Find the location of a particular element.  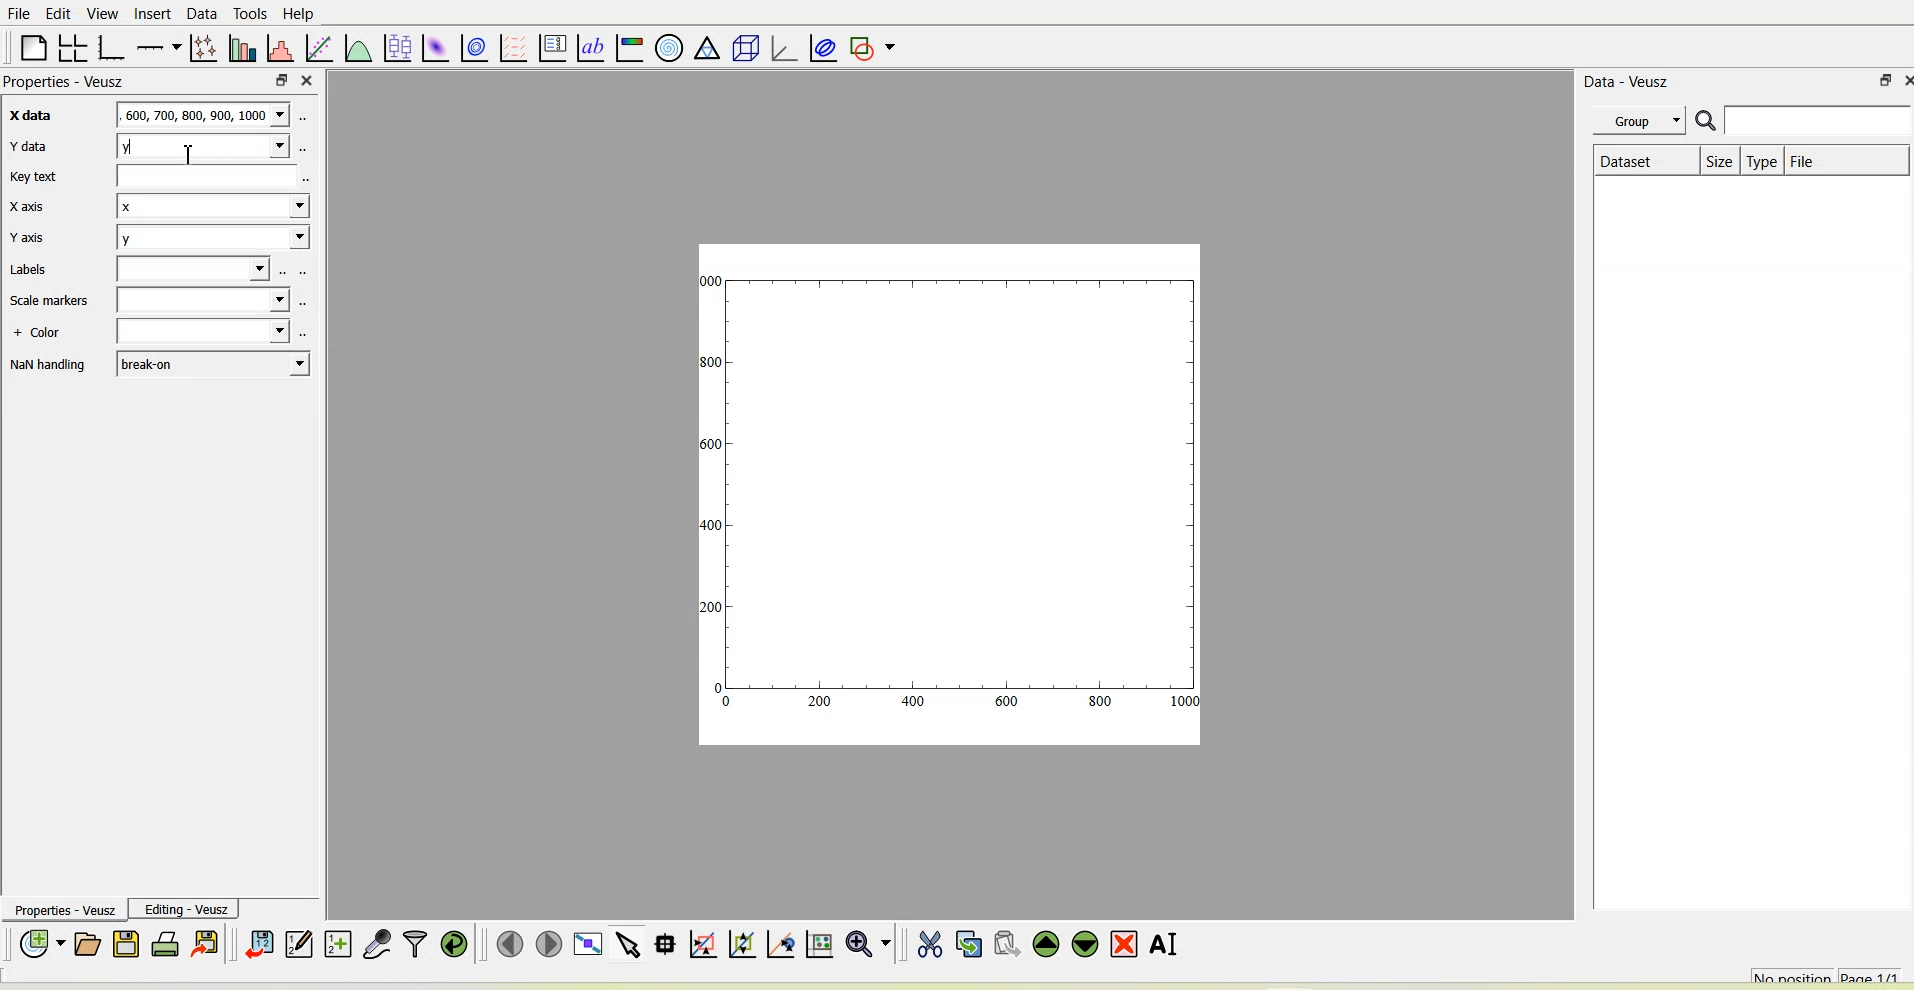

0 is located at coordinates (729, 705).